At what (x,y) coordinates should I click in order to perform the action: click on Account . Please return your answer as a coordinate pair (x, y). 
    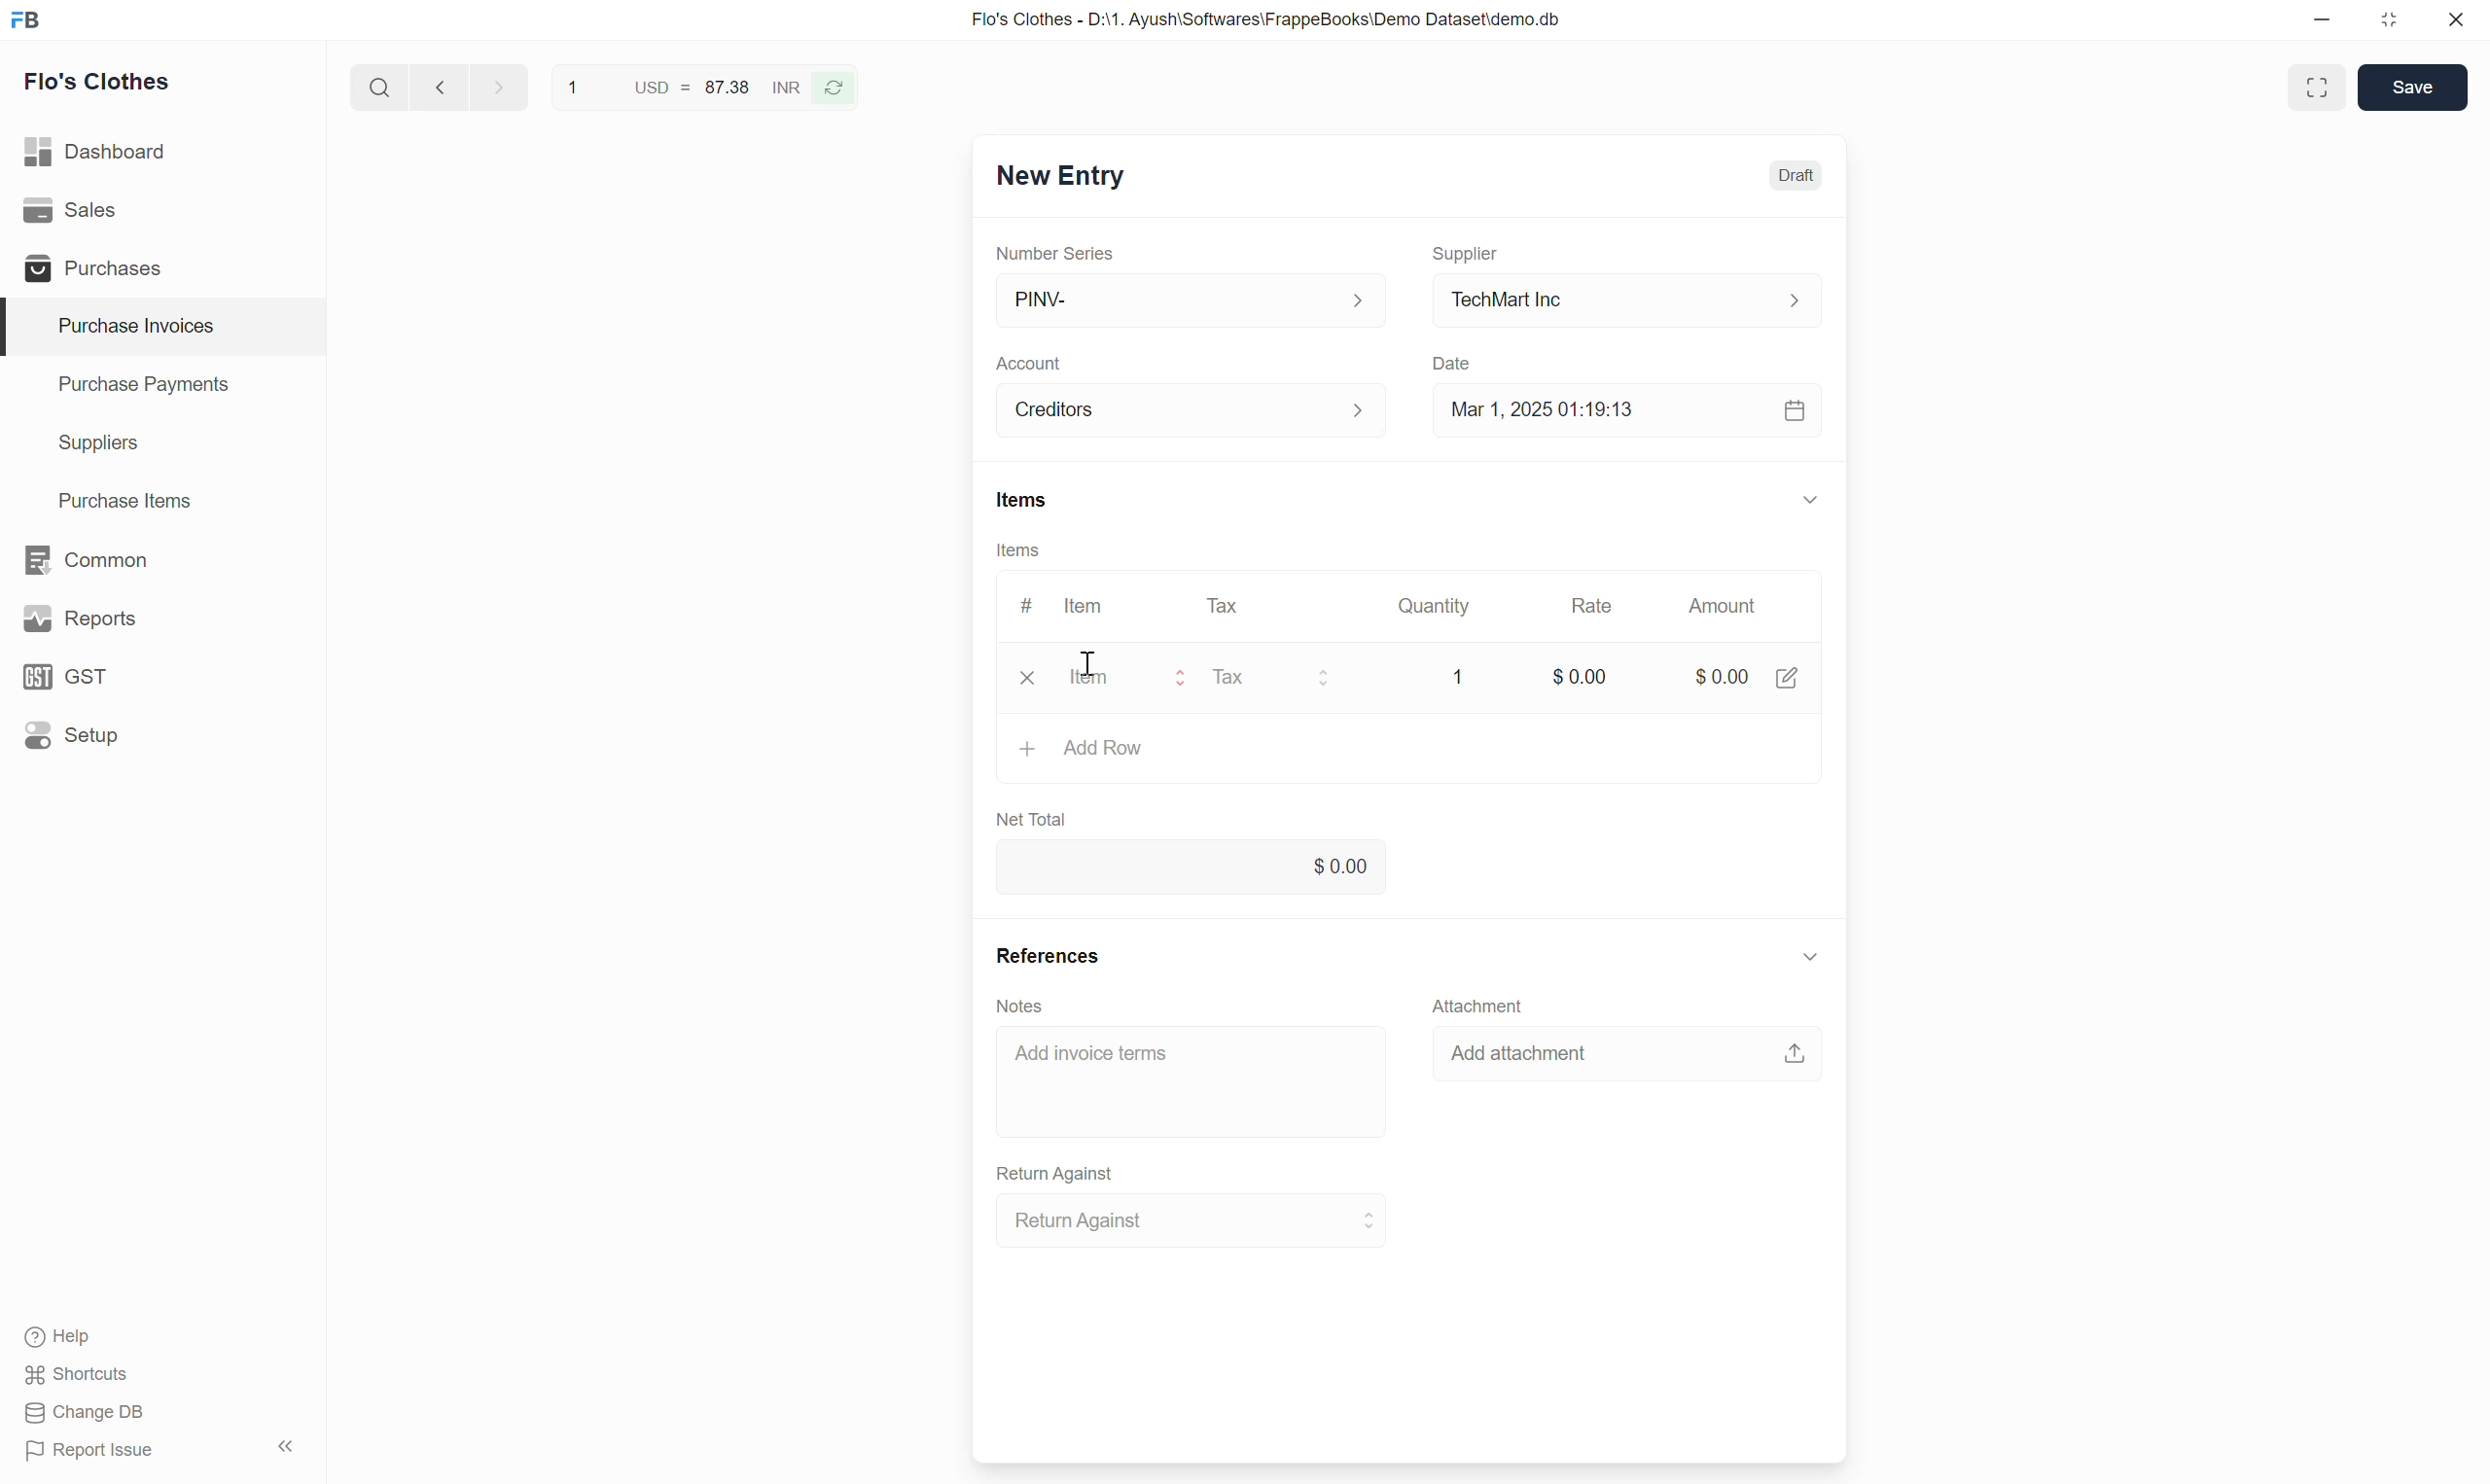
    Looking at the image, I should click on (1192, 407).